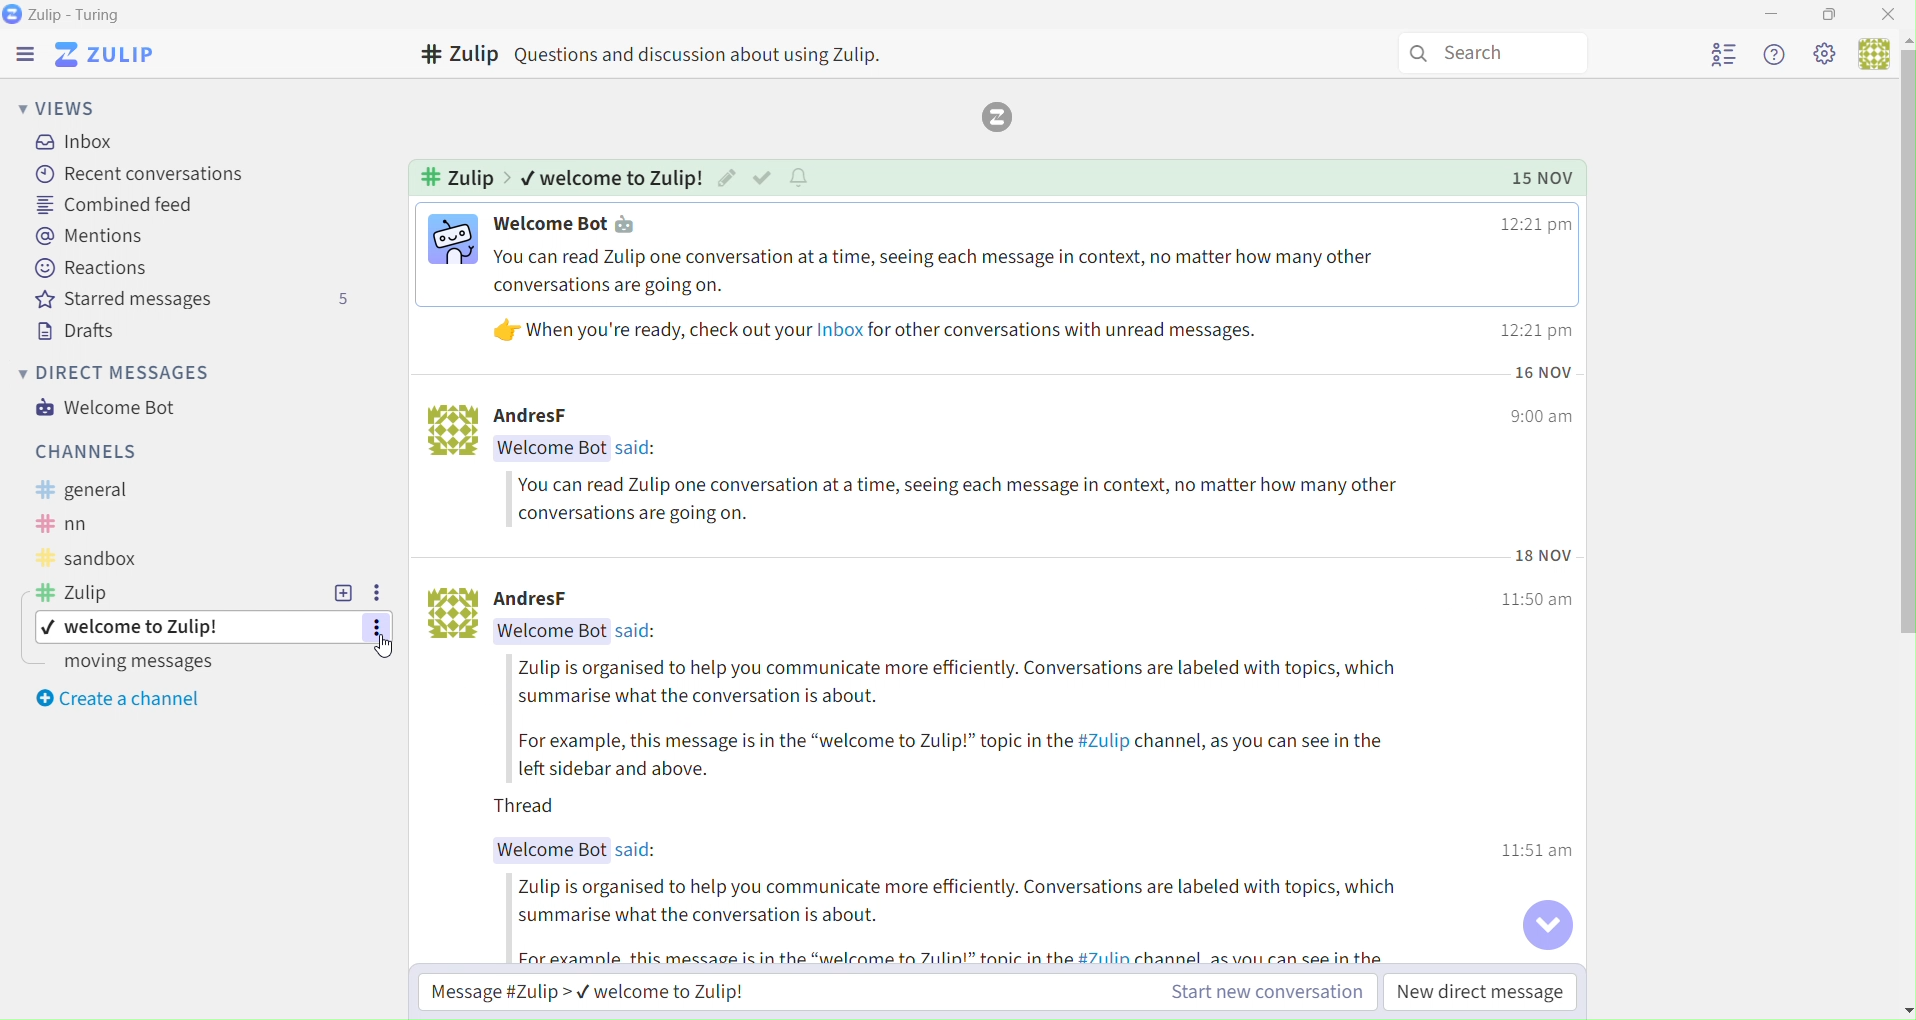 This screenshot has height=1020, width=1916. What do you see at coordinates (1724, 56) in the screenshot?
I see `User` at bounding box center [1724, 56].